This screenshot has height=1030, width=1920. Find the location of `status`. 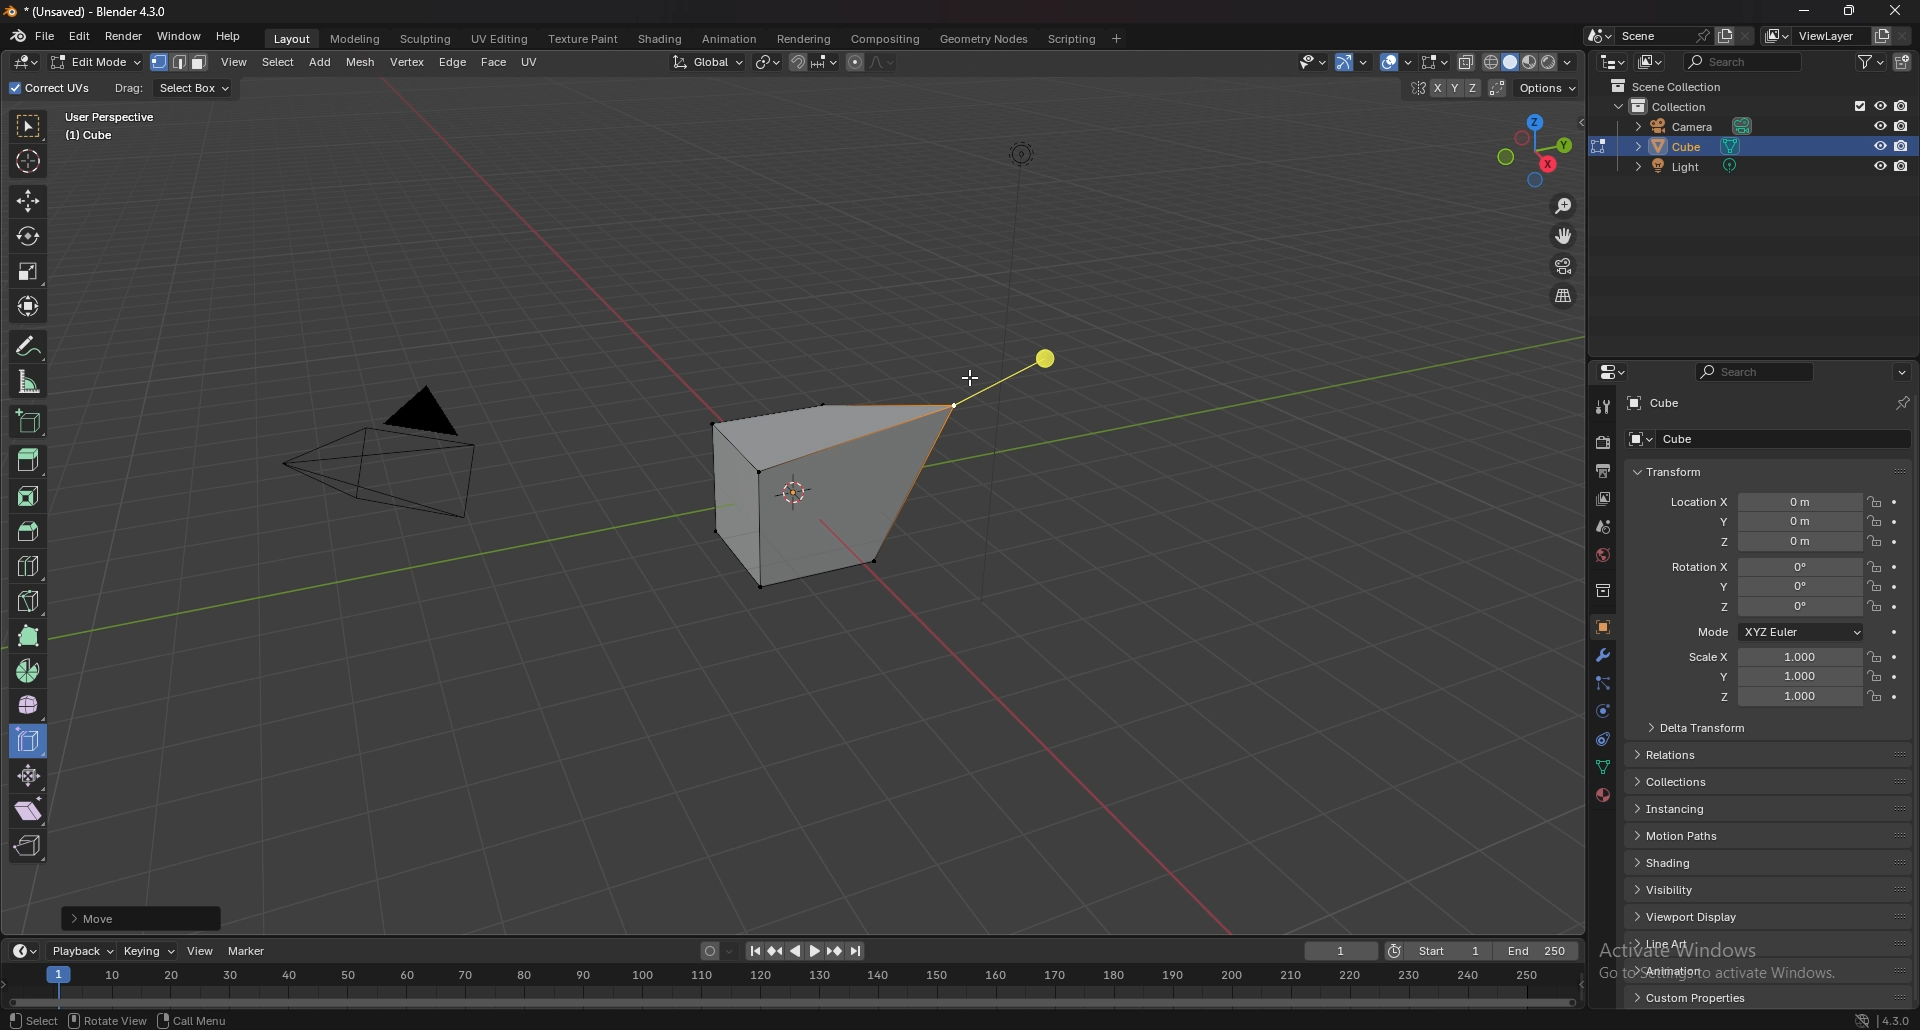

status is located at coordinates (960, 1021).